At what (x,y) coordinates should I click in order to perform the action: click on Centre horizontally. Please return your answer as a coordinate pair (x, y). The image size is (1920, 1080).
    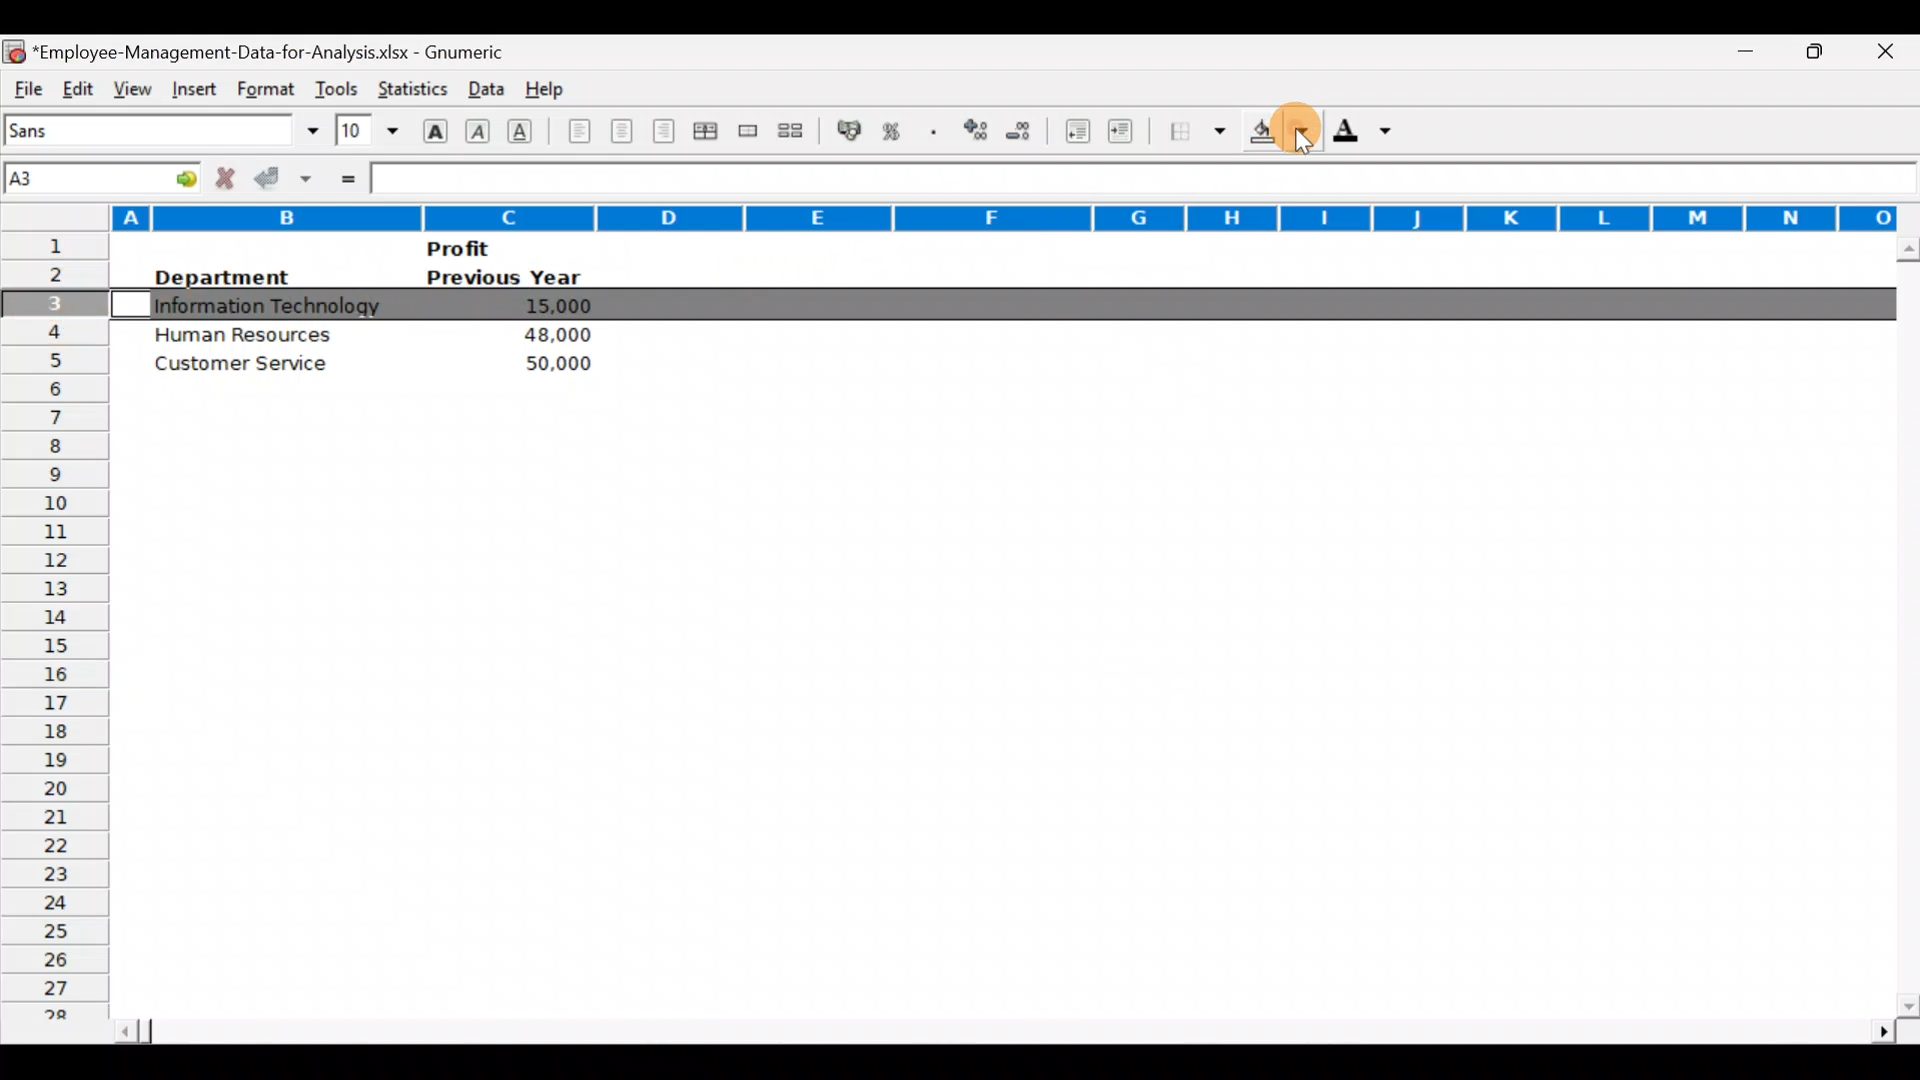
    Looking at the image, I should click on (623, 135).